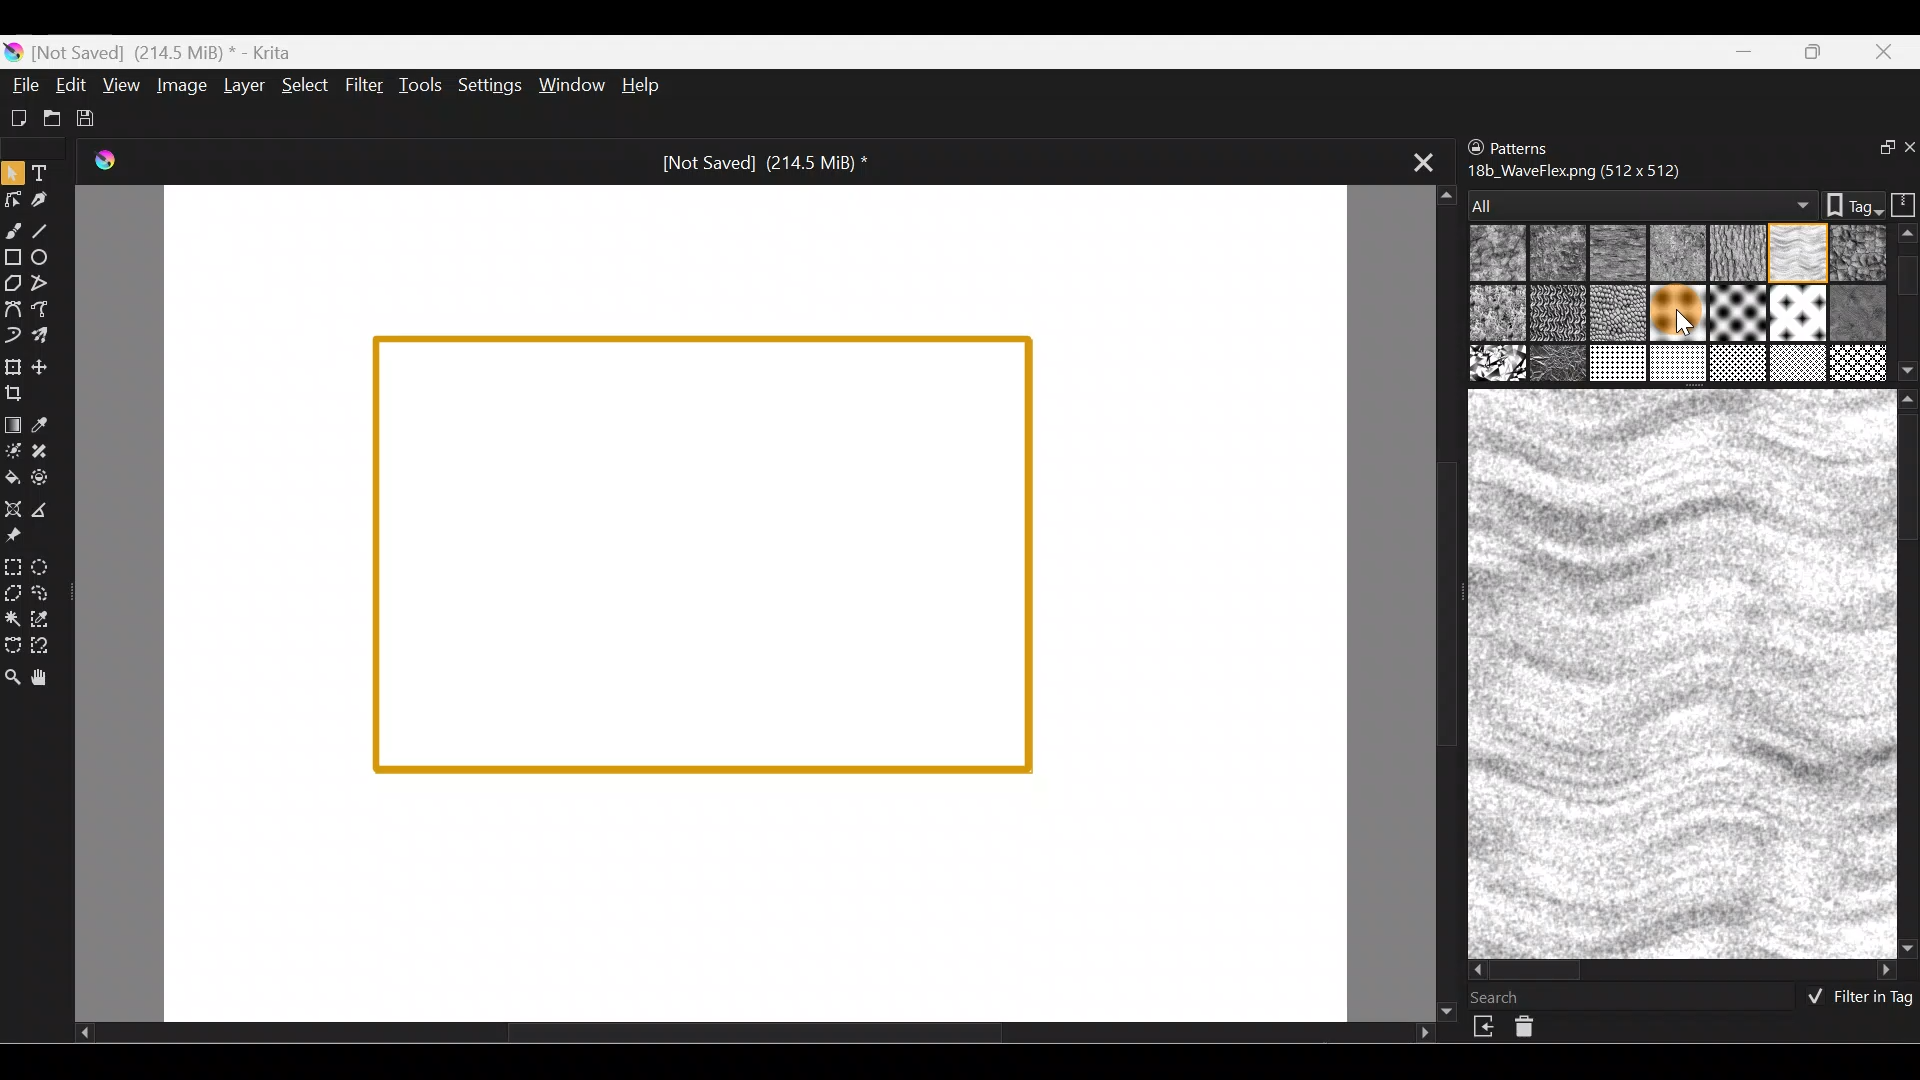  What do you see at coordinates (49, 365) in the screenshot?
I see `Move a layer` at bounding box center [49, 365].